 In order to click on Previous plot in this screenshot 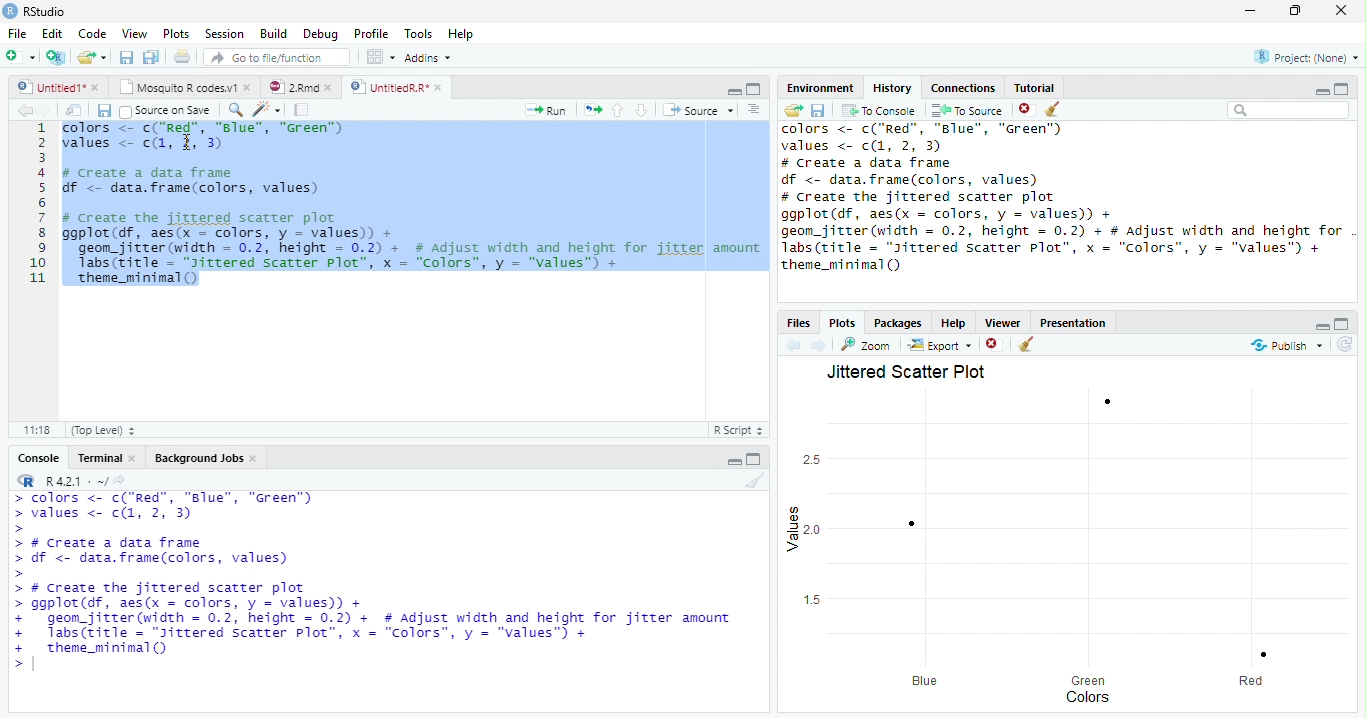, I will do `click(794, 345)`.